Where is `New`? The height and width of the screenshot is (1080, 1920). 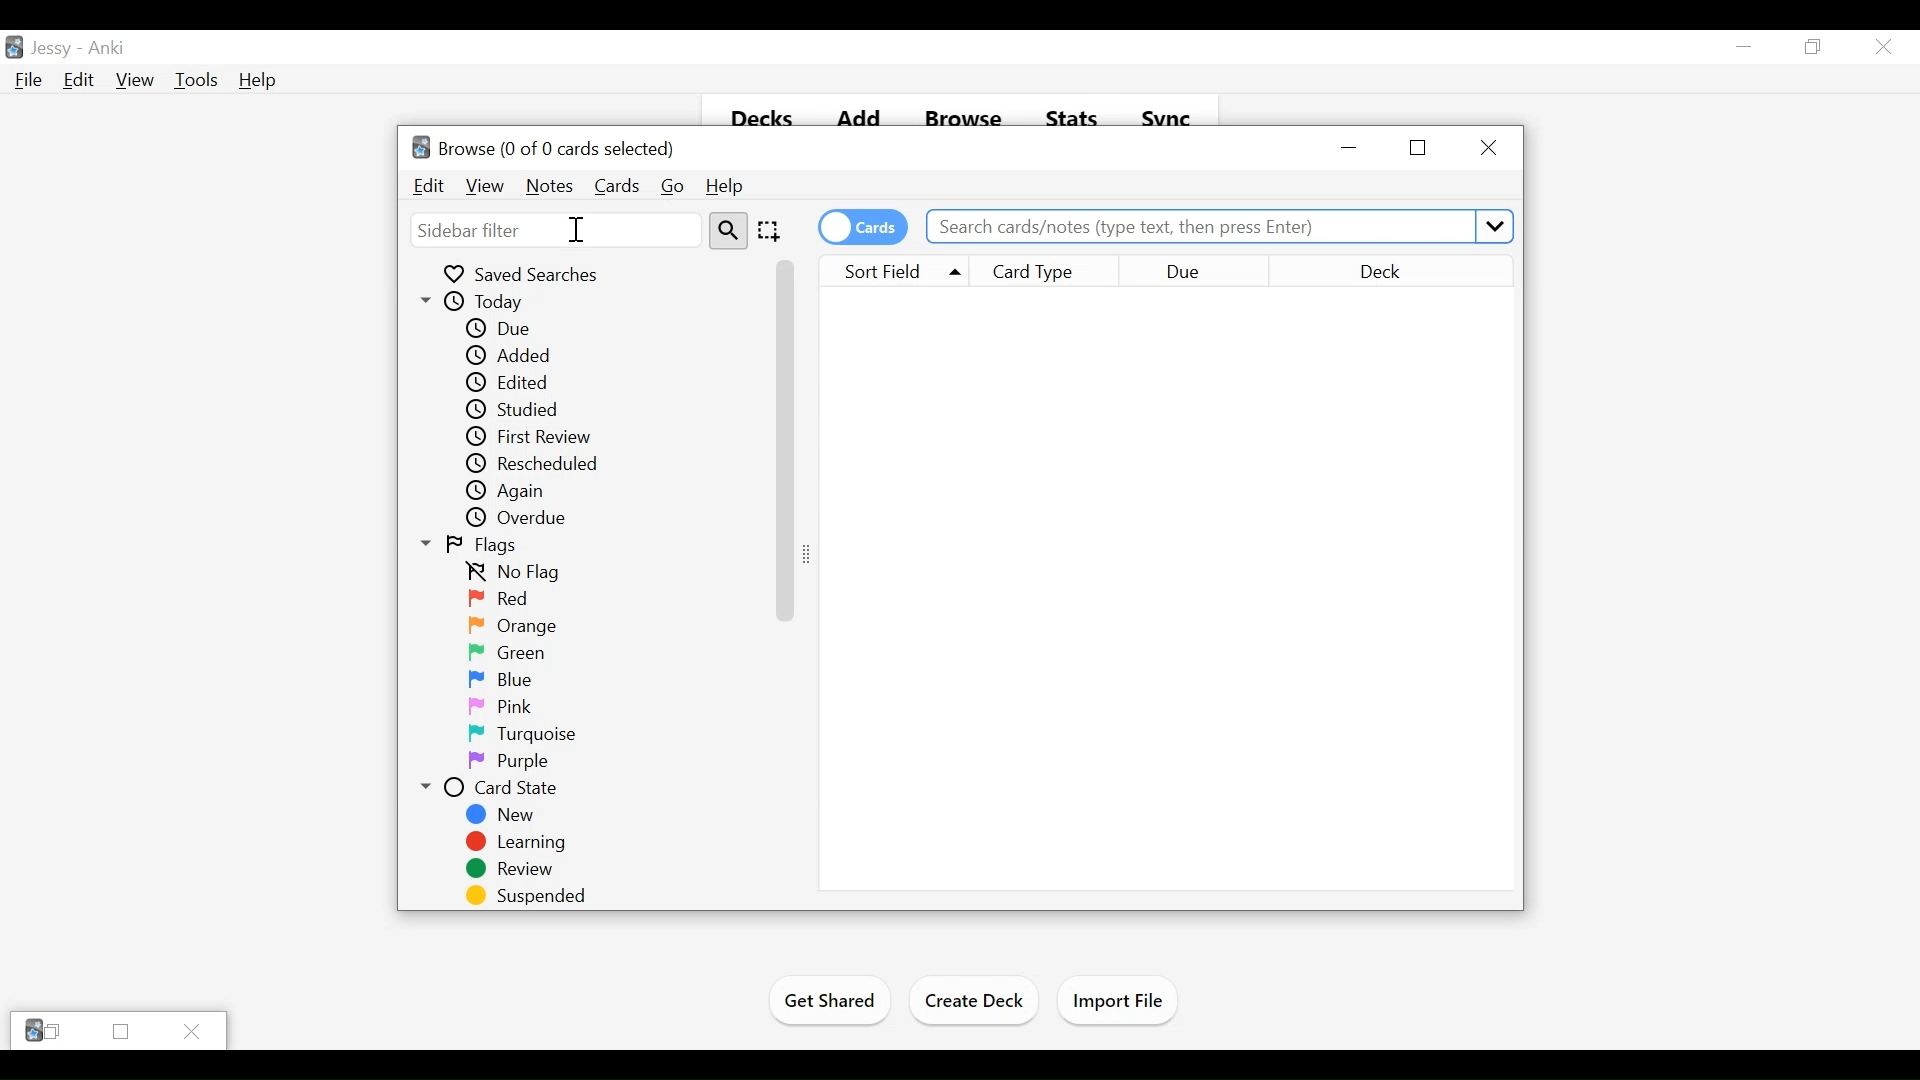
New is located at coordinates (508, 814).